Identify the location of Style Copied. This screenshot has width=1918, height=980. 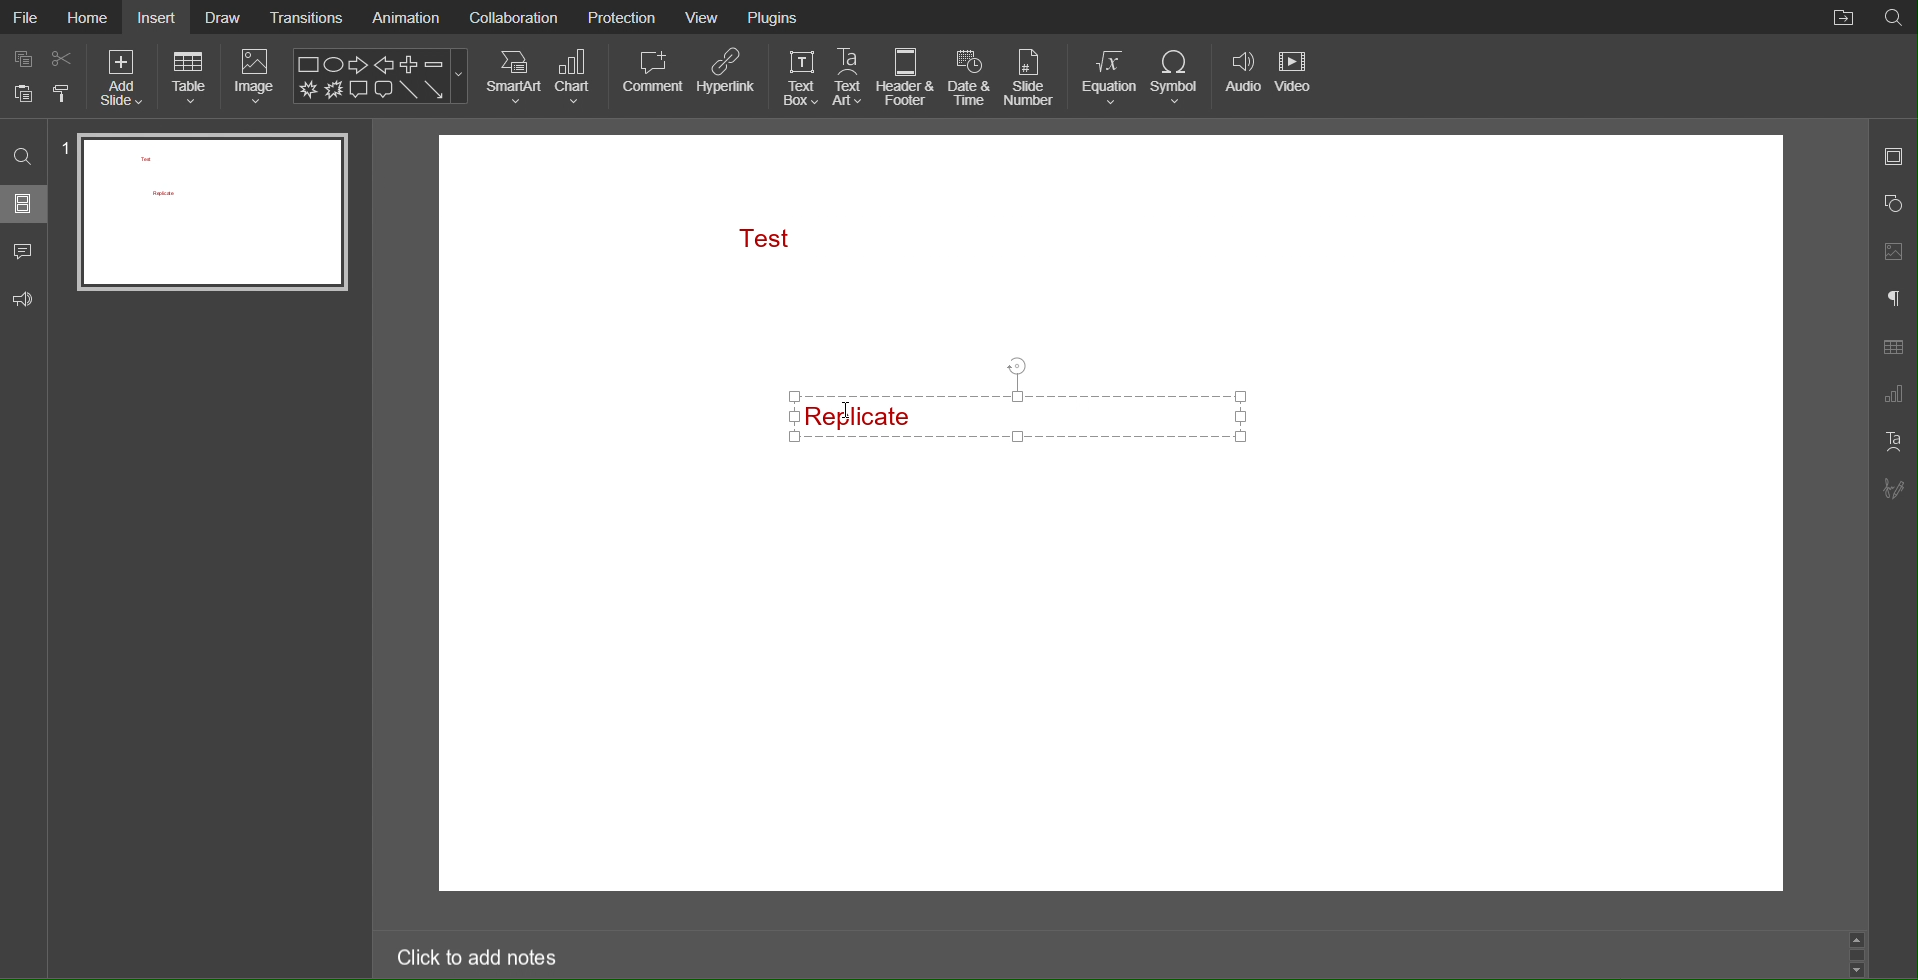
(1026, 414).